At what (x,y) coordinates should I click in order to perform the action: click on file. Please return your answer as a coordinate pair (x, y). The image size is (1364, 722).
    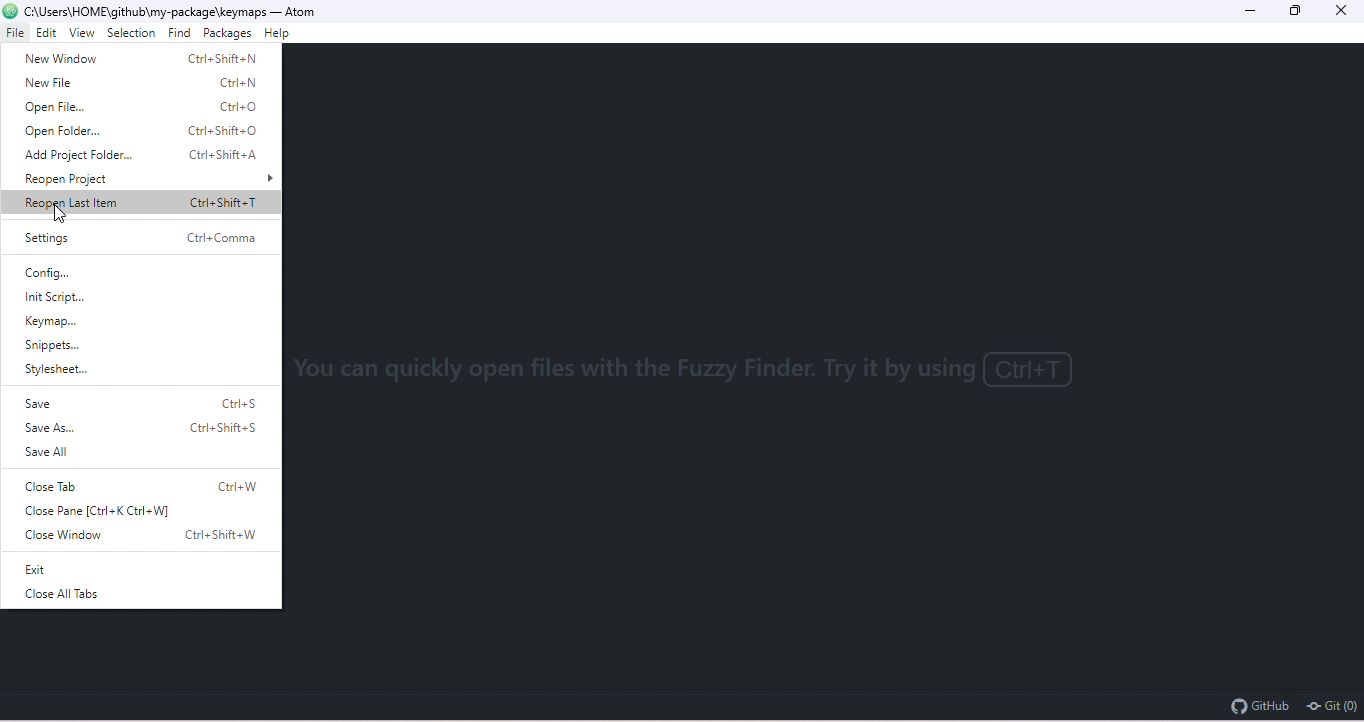
    Looking at the image, I should click on (16, 35).